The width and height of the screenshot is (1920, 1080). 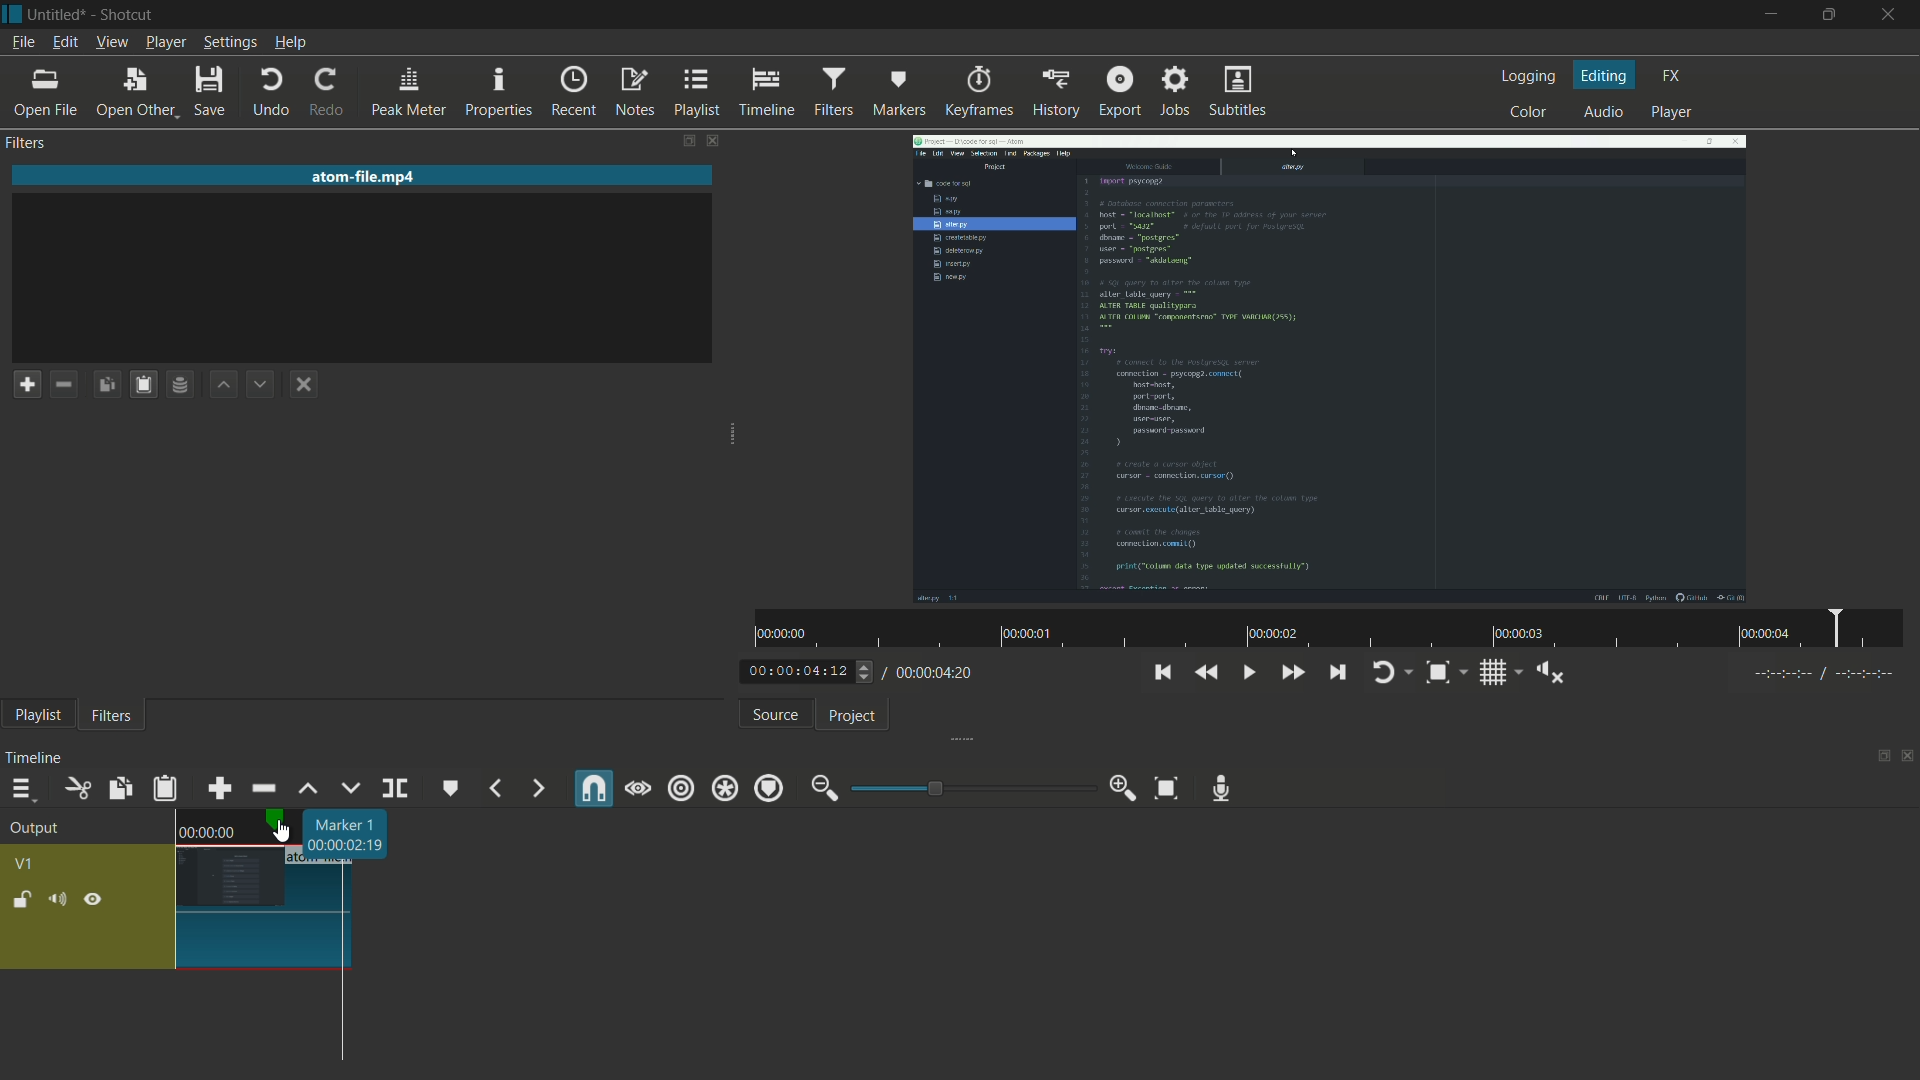 What do you see at coordinates (233, 42) in the screenshot?
I see `settings menu` at bounding box center [233, 42].